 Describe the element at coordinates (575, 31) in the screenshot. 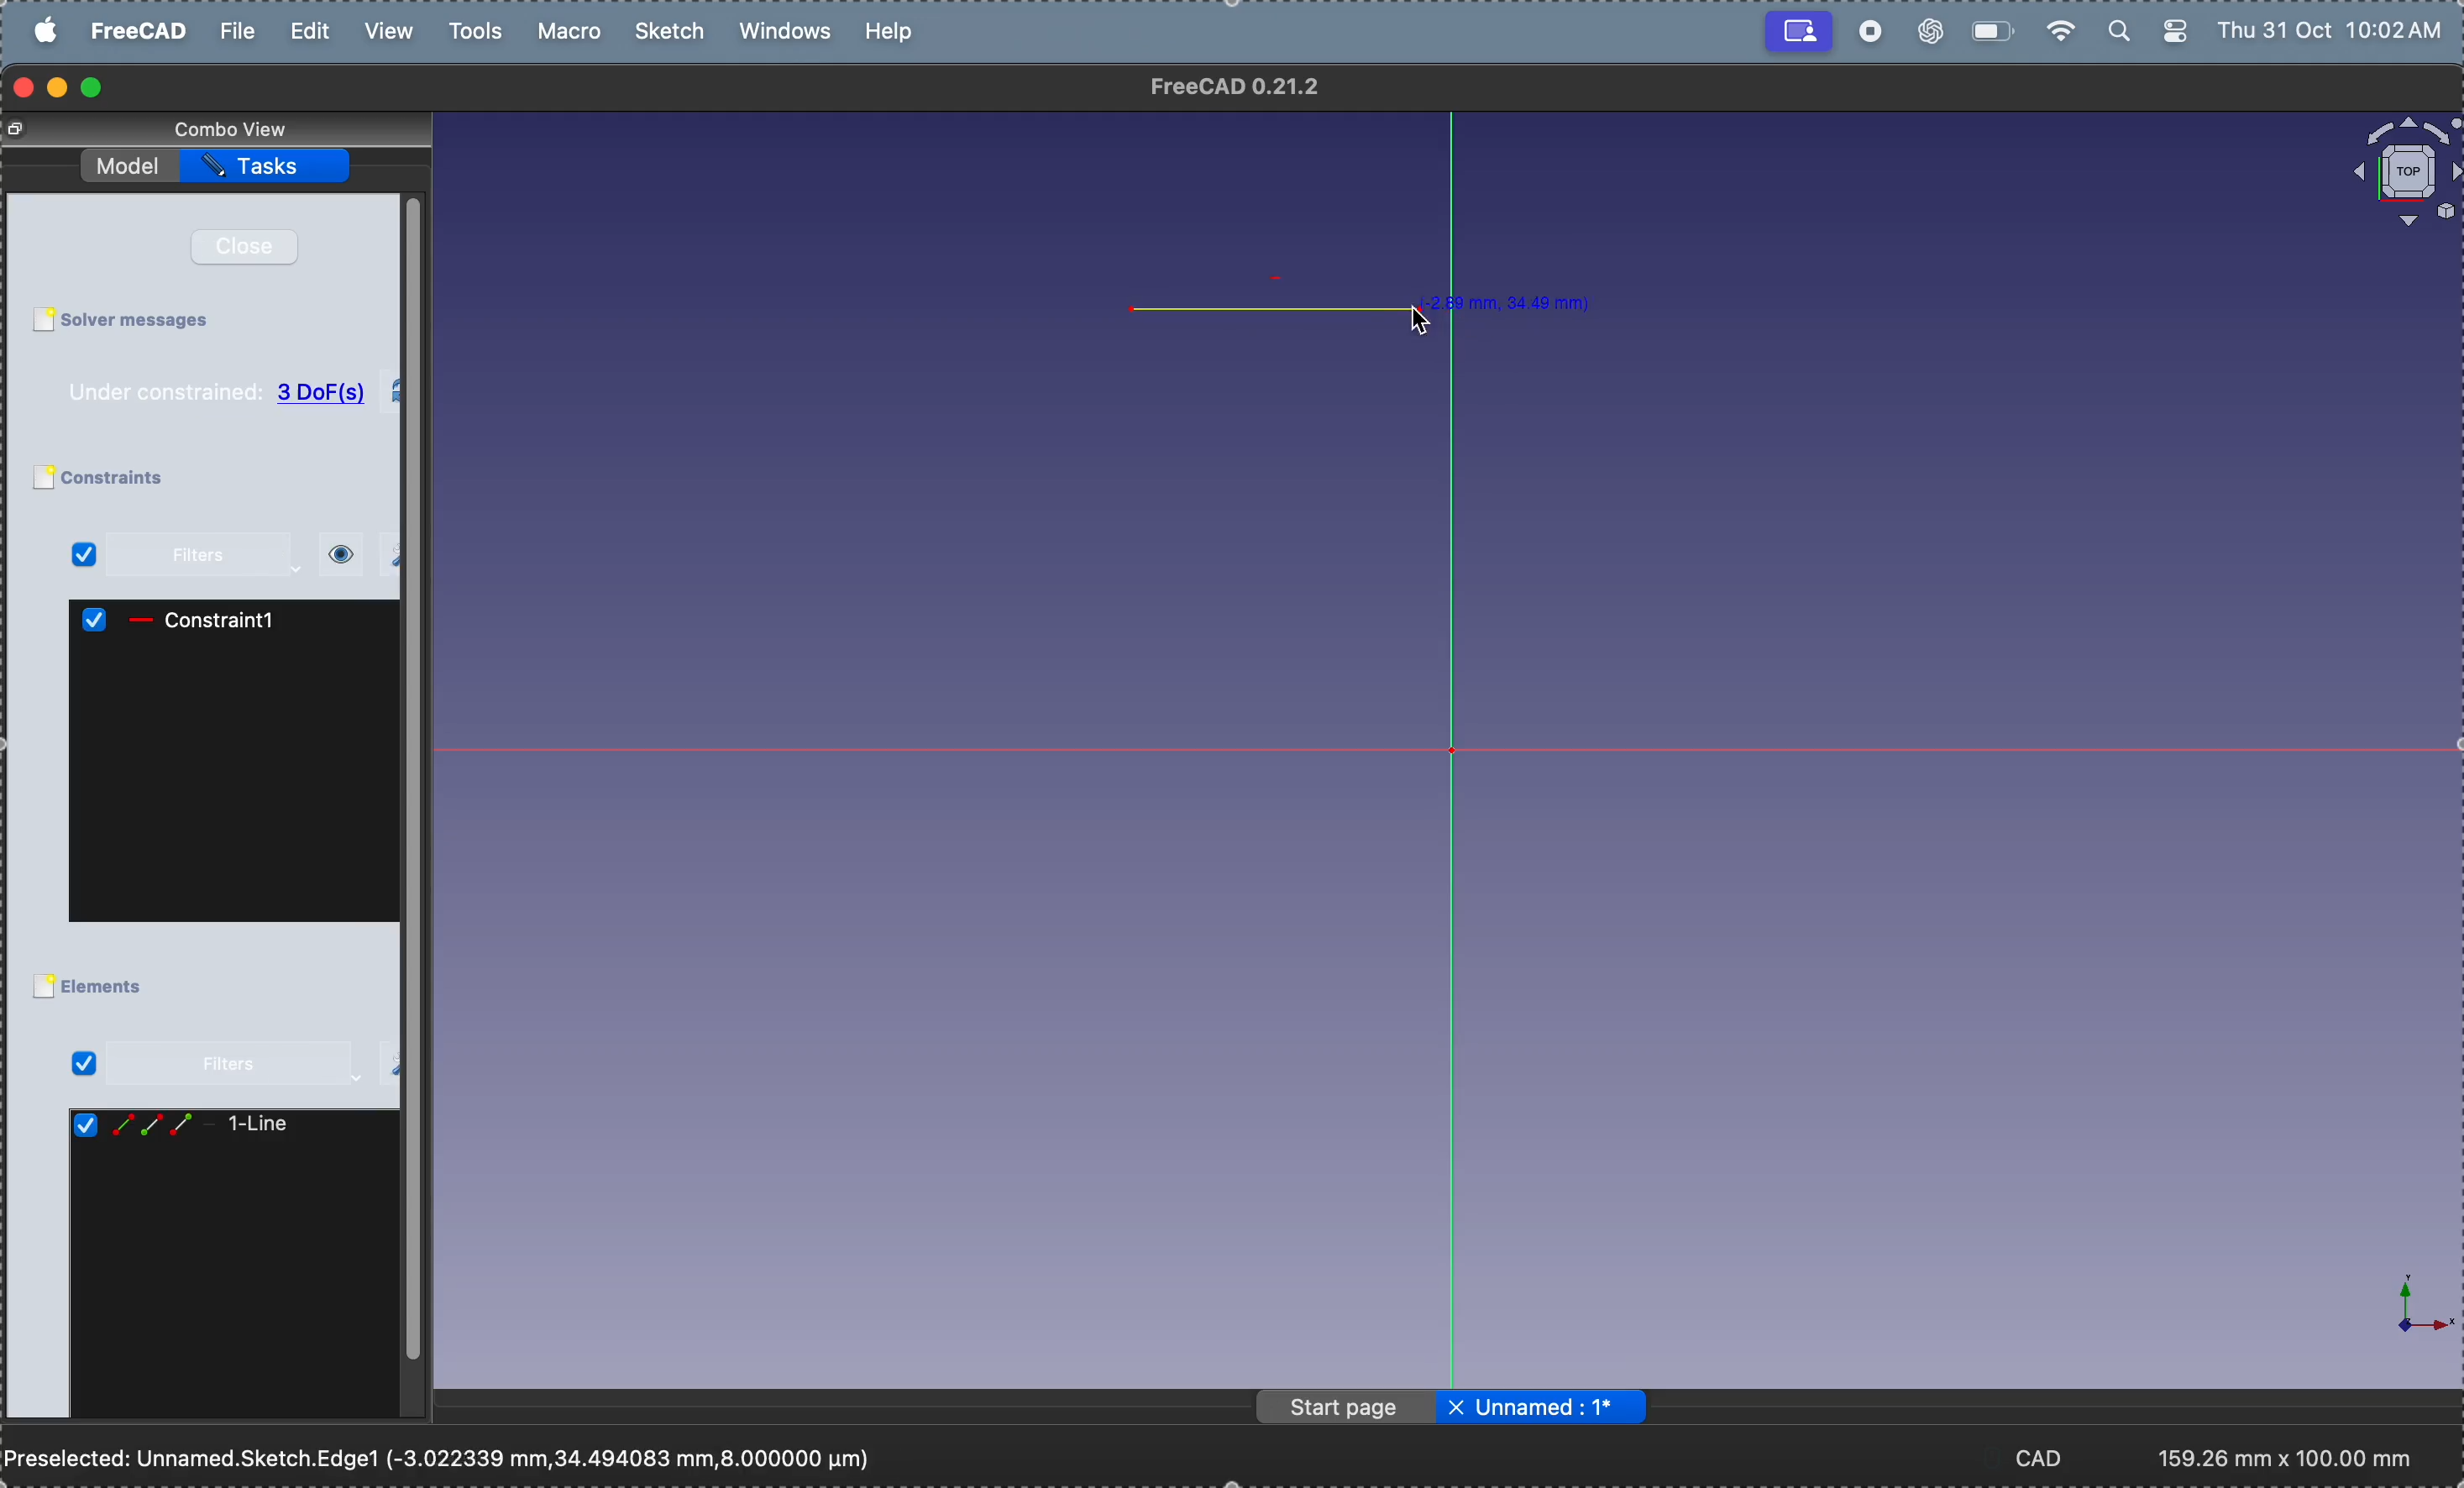

I see `marco` at that location.